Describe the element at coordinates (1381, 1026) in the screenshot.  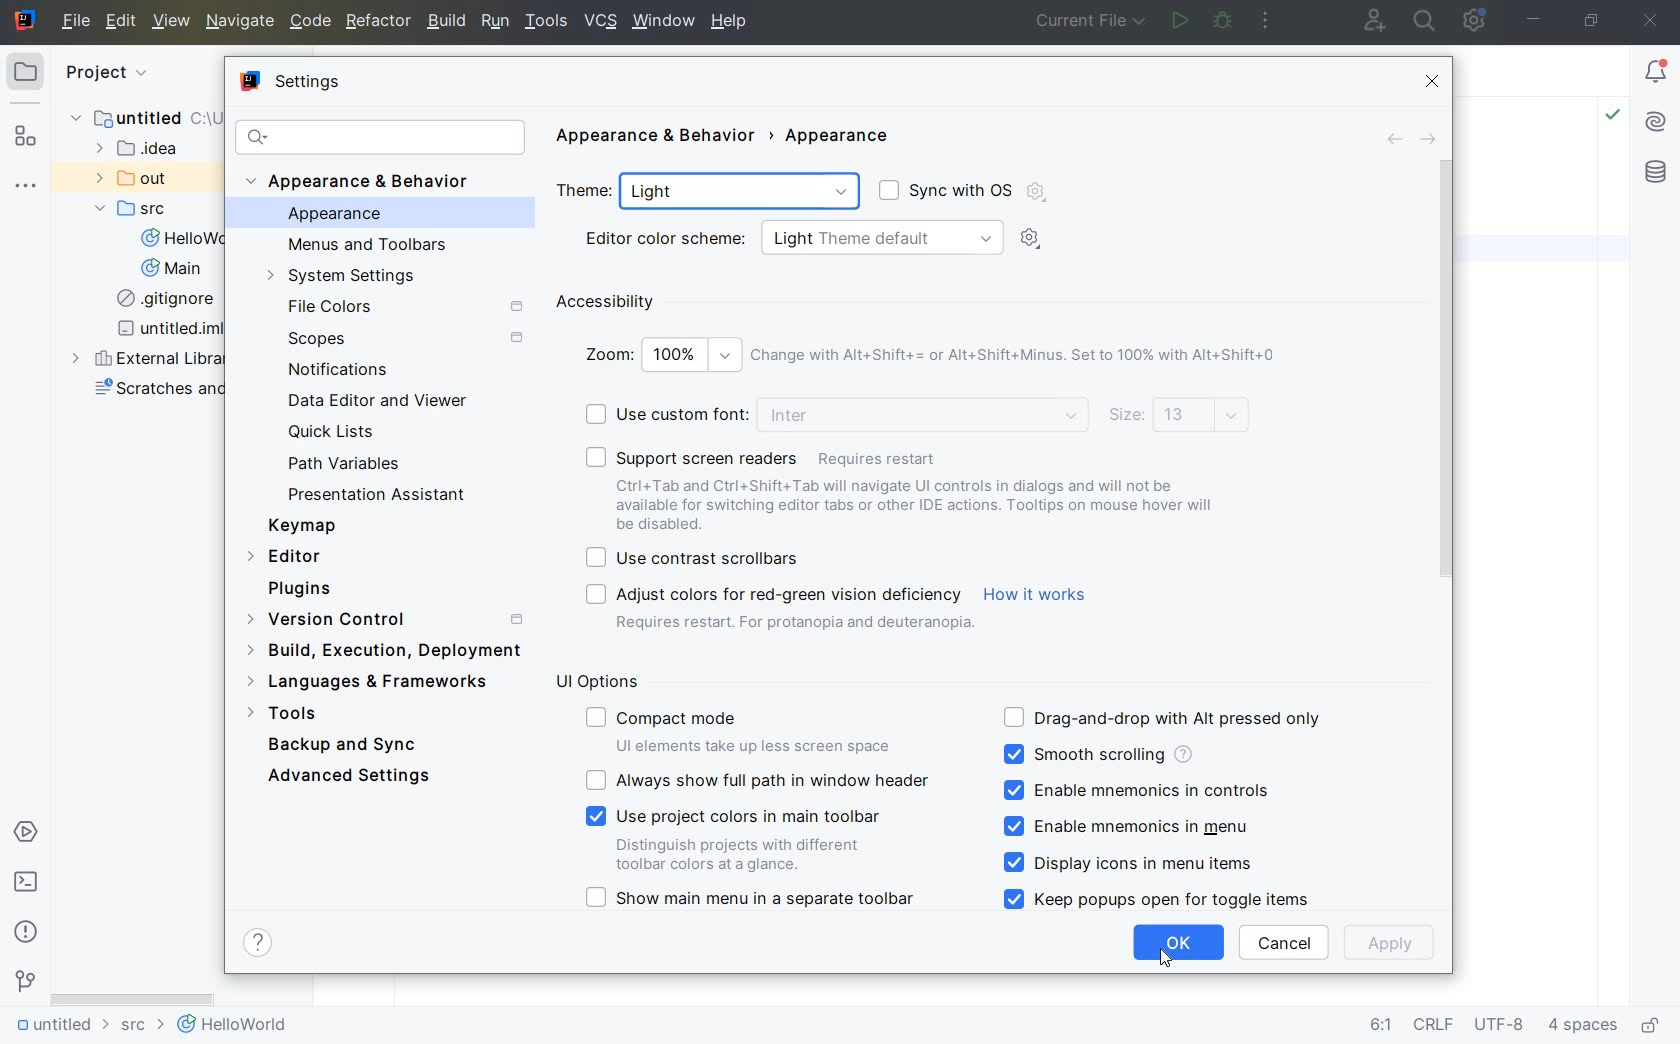
I see `go to line 6:1` at that location.